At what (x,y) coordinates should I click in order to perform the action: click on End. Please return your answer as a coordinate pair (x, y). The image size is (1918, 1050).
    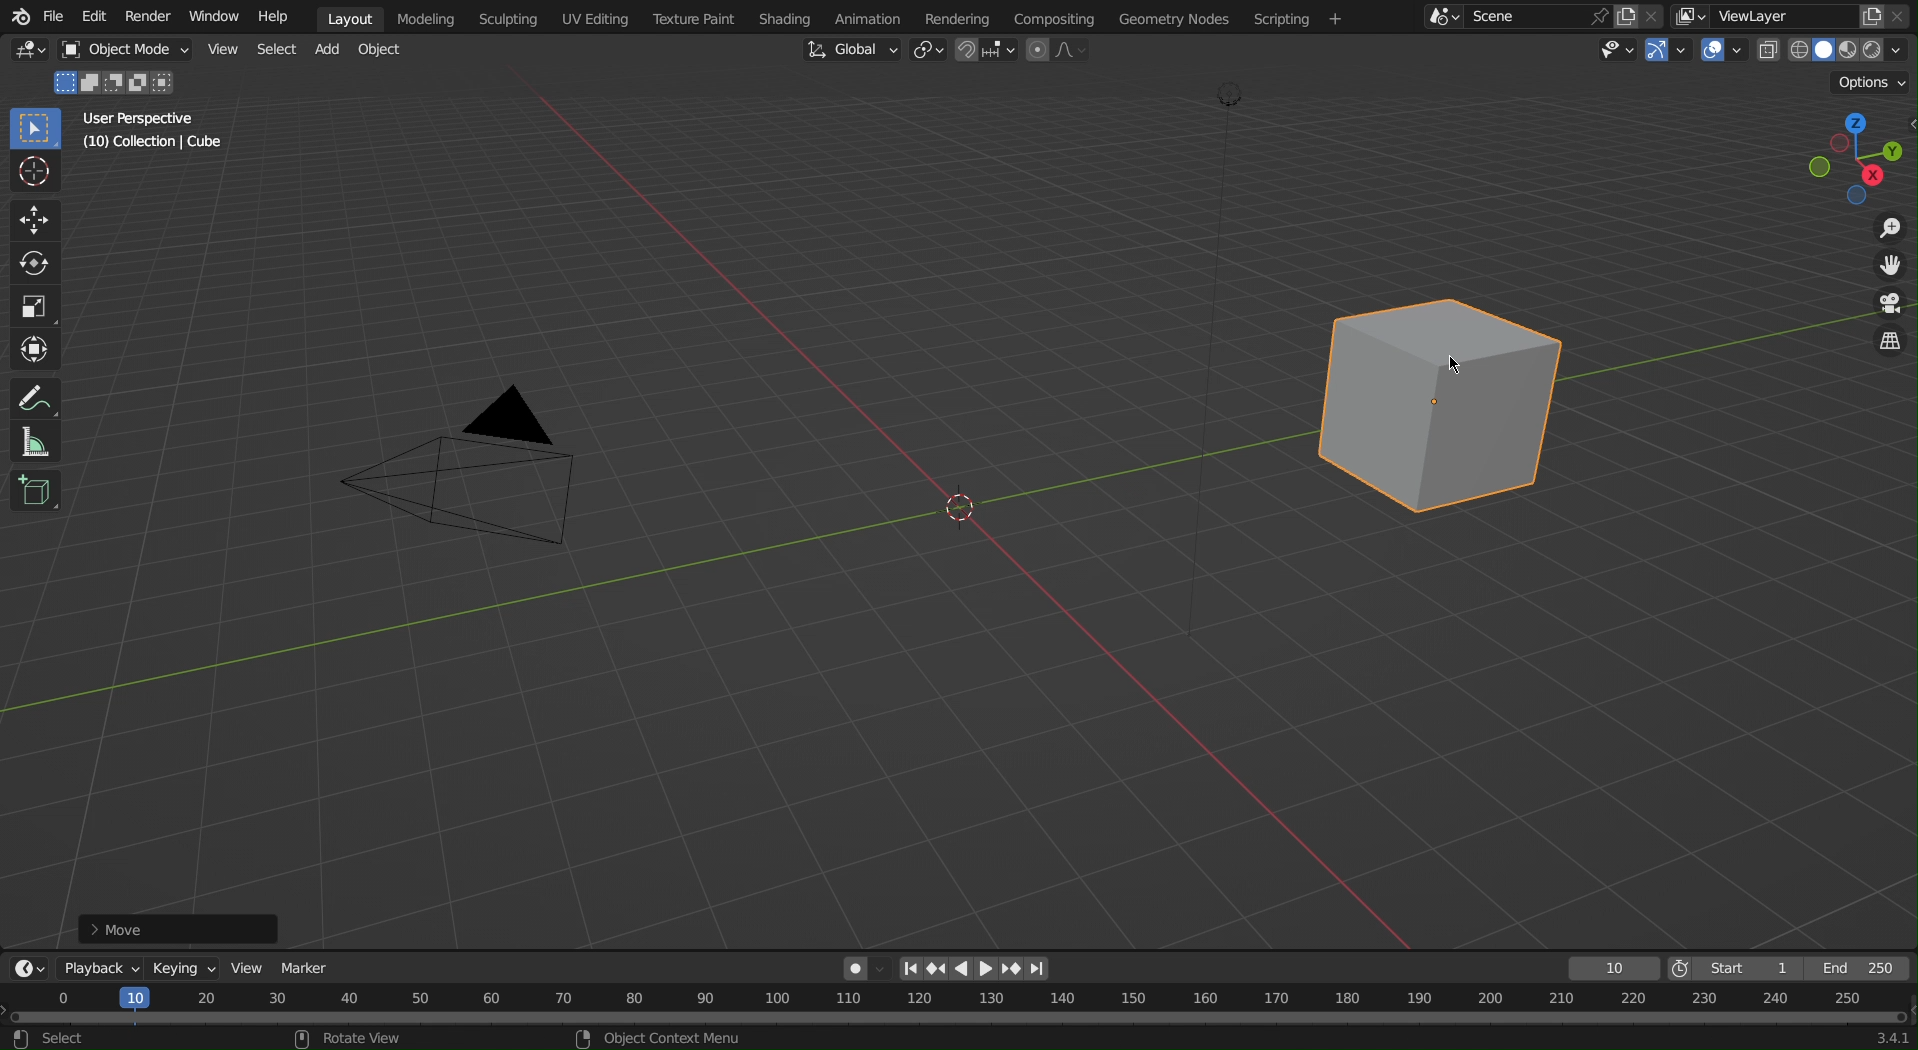
    Looking at the image, I should click on (1862, 969).